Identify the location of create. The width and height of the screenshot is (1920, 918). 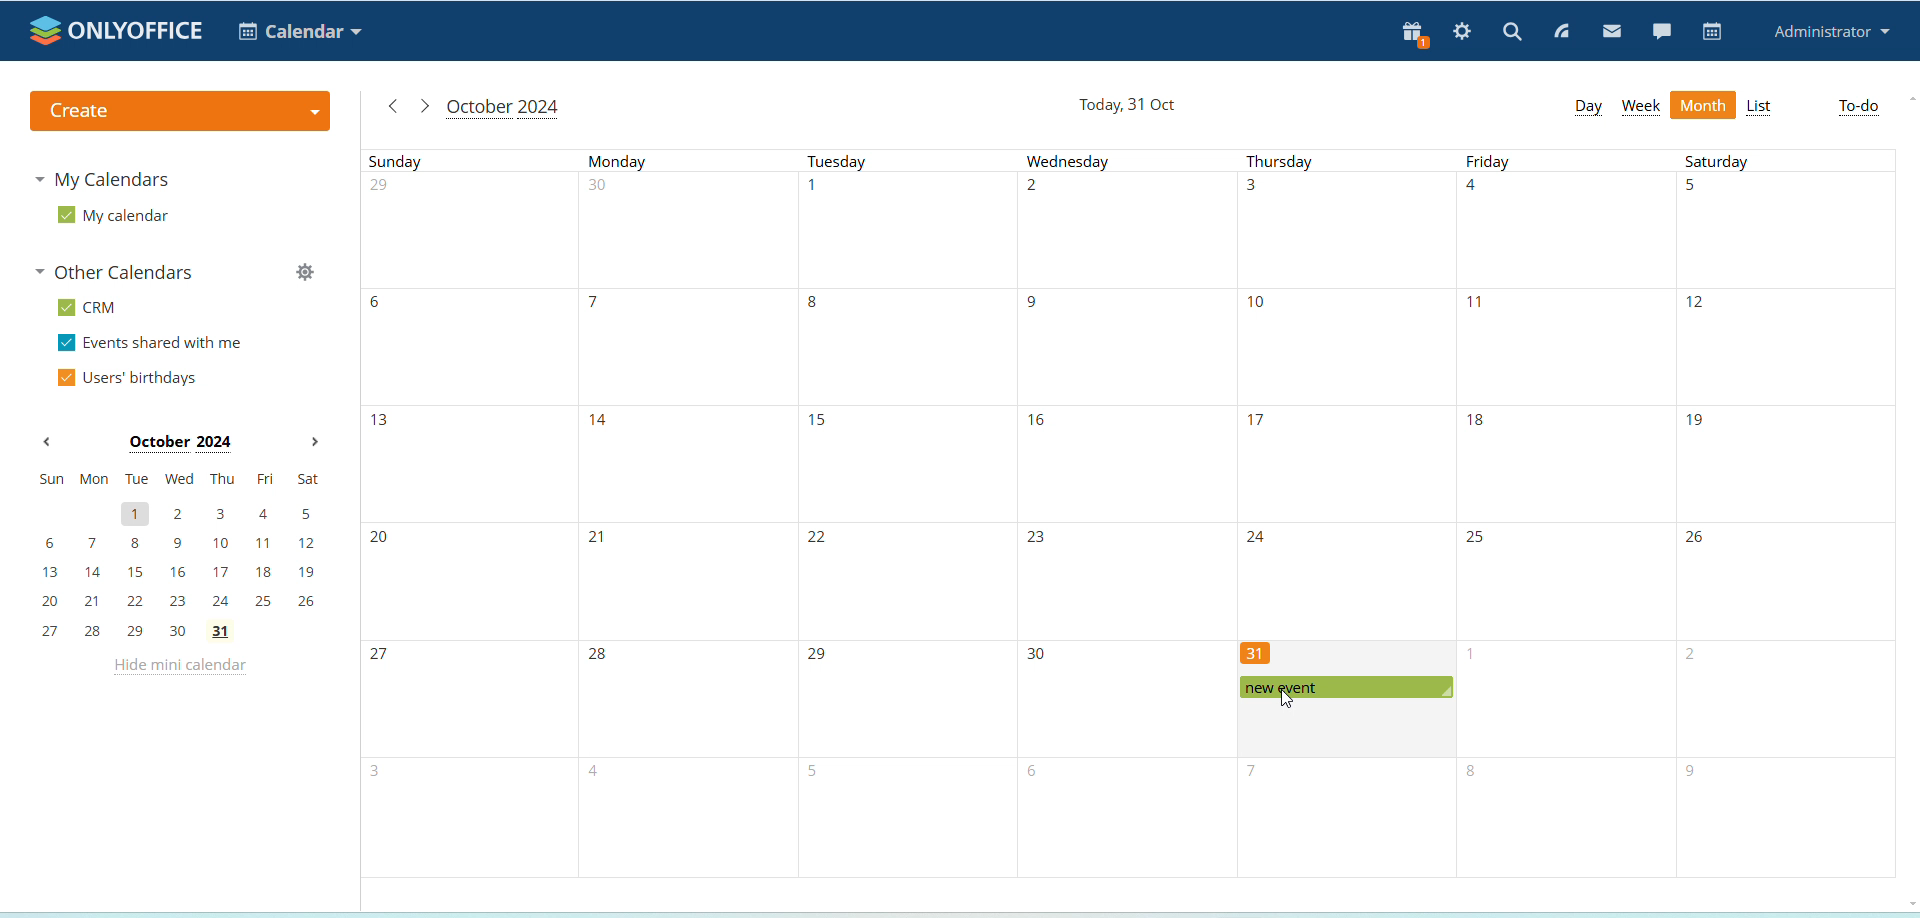
(178, 111).